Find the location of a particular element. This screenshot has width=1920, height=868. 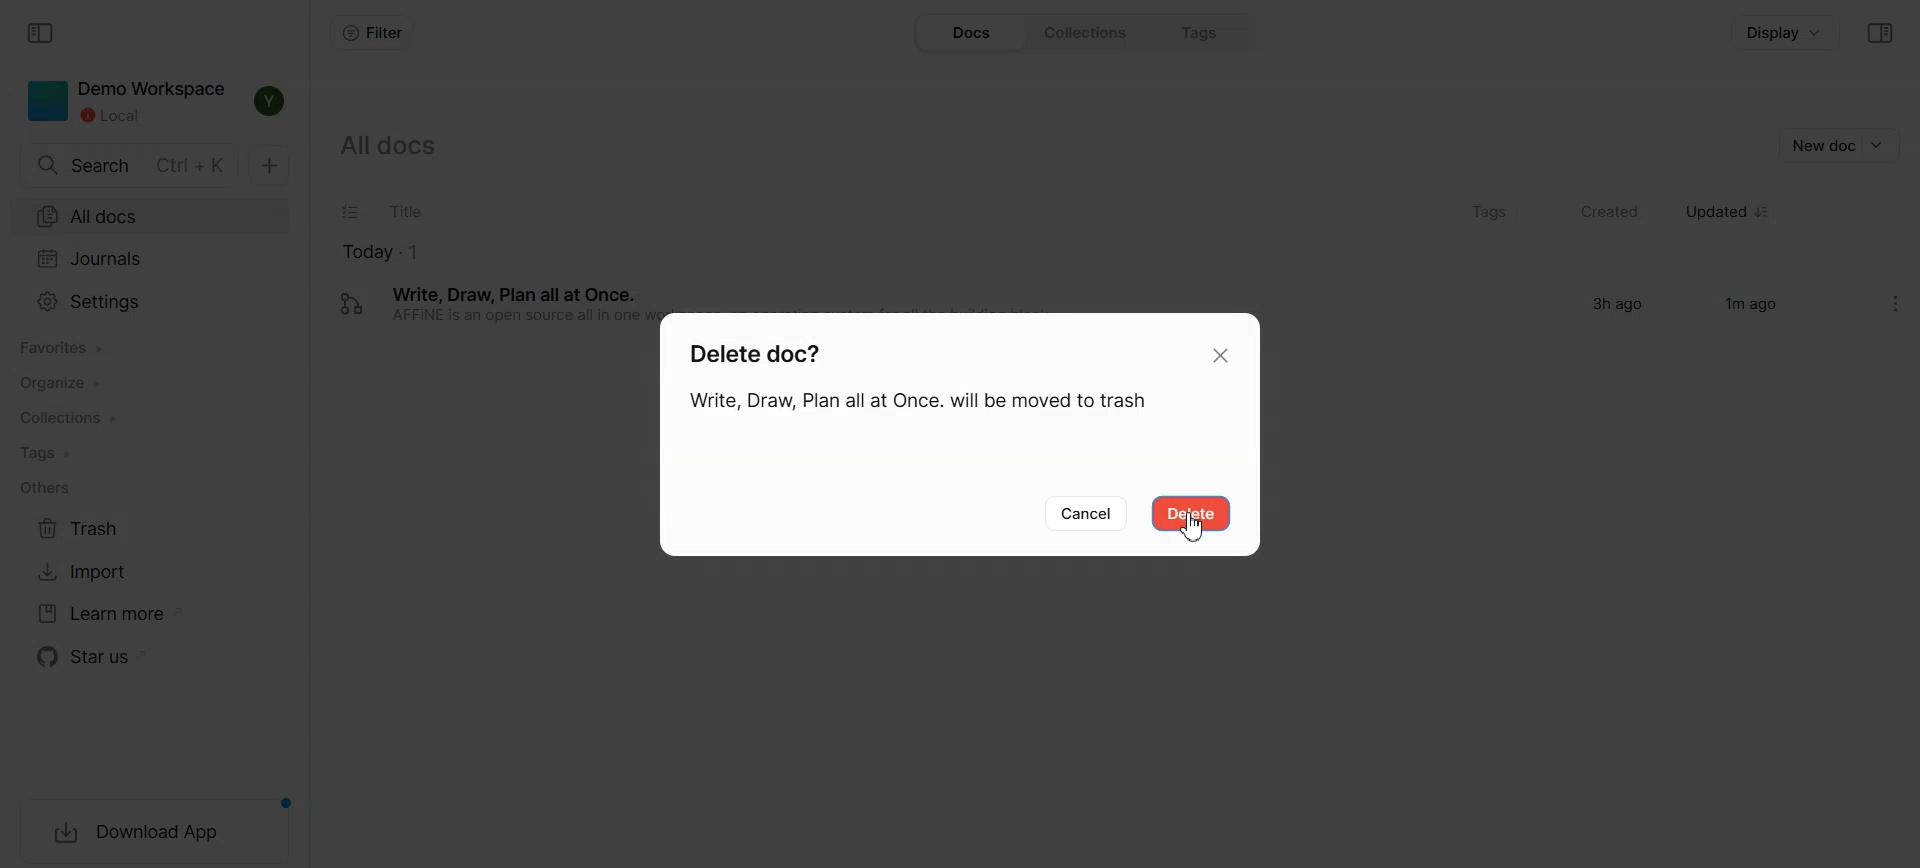

Star us is located at coordinates (133, 657).